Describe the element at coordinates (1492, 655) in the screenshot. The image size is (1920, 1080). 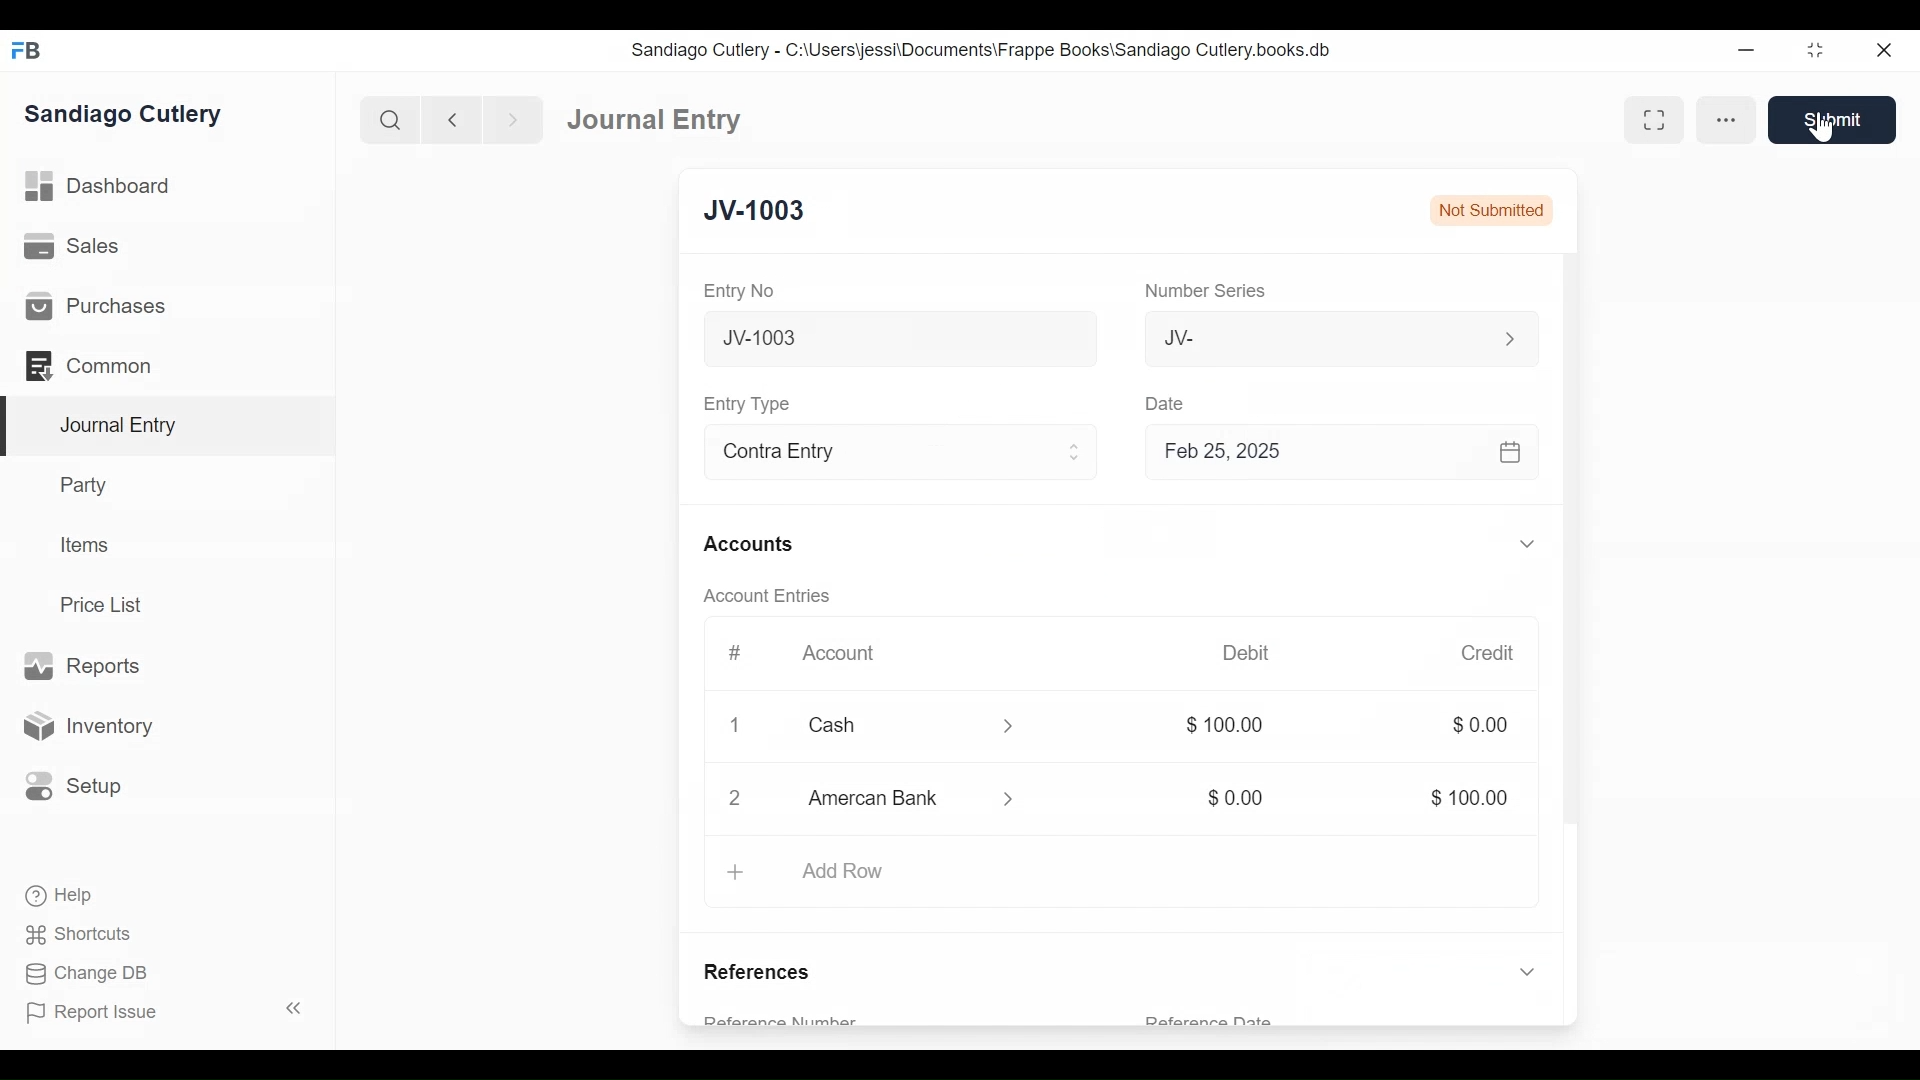
I see `Credit` at that location.